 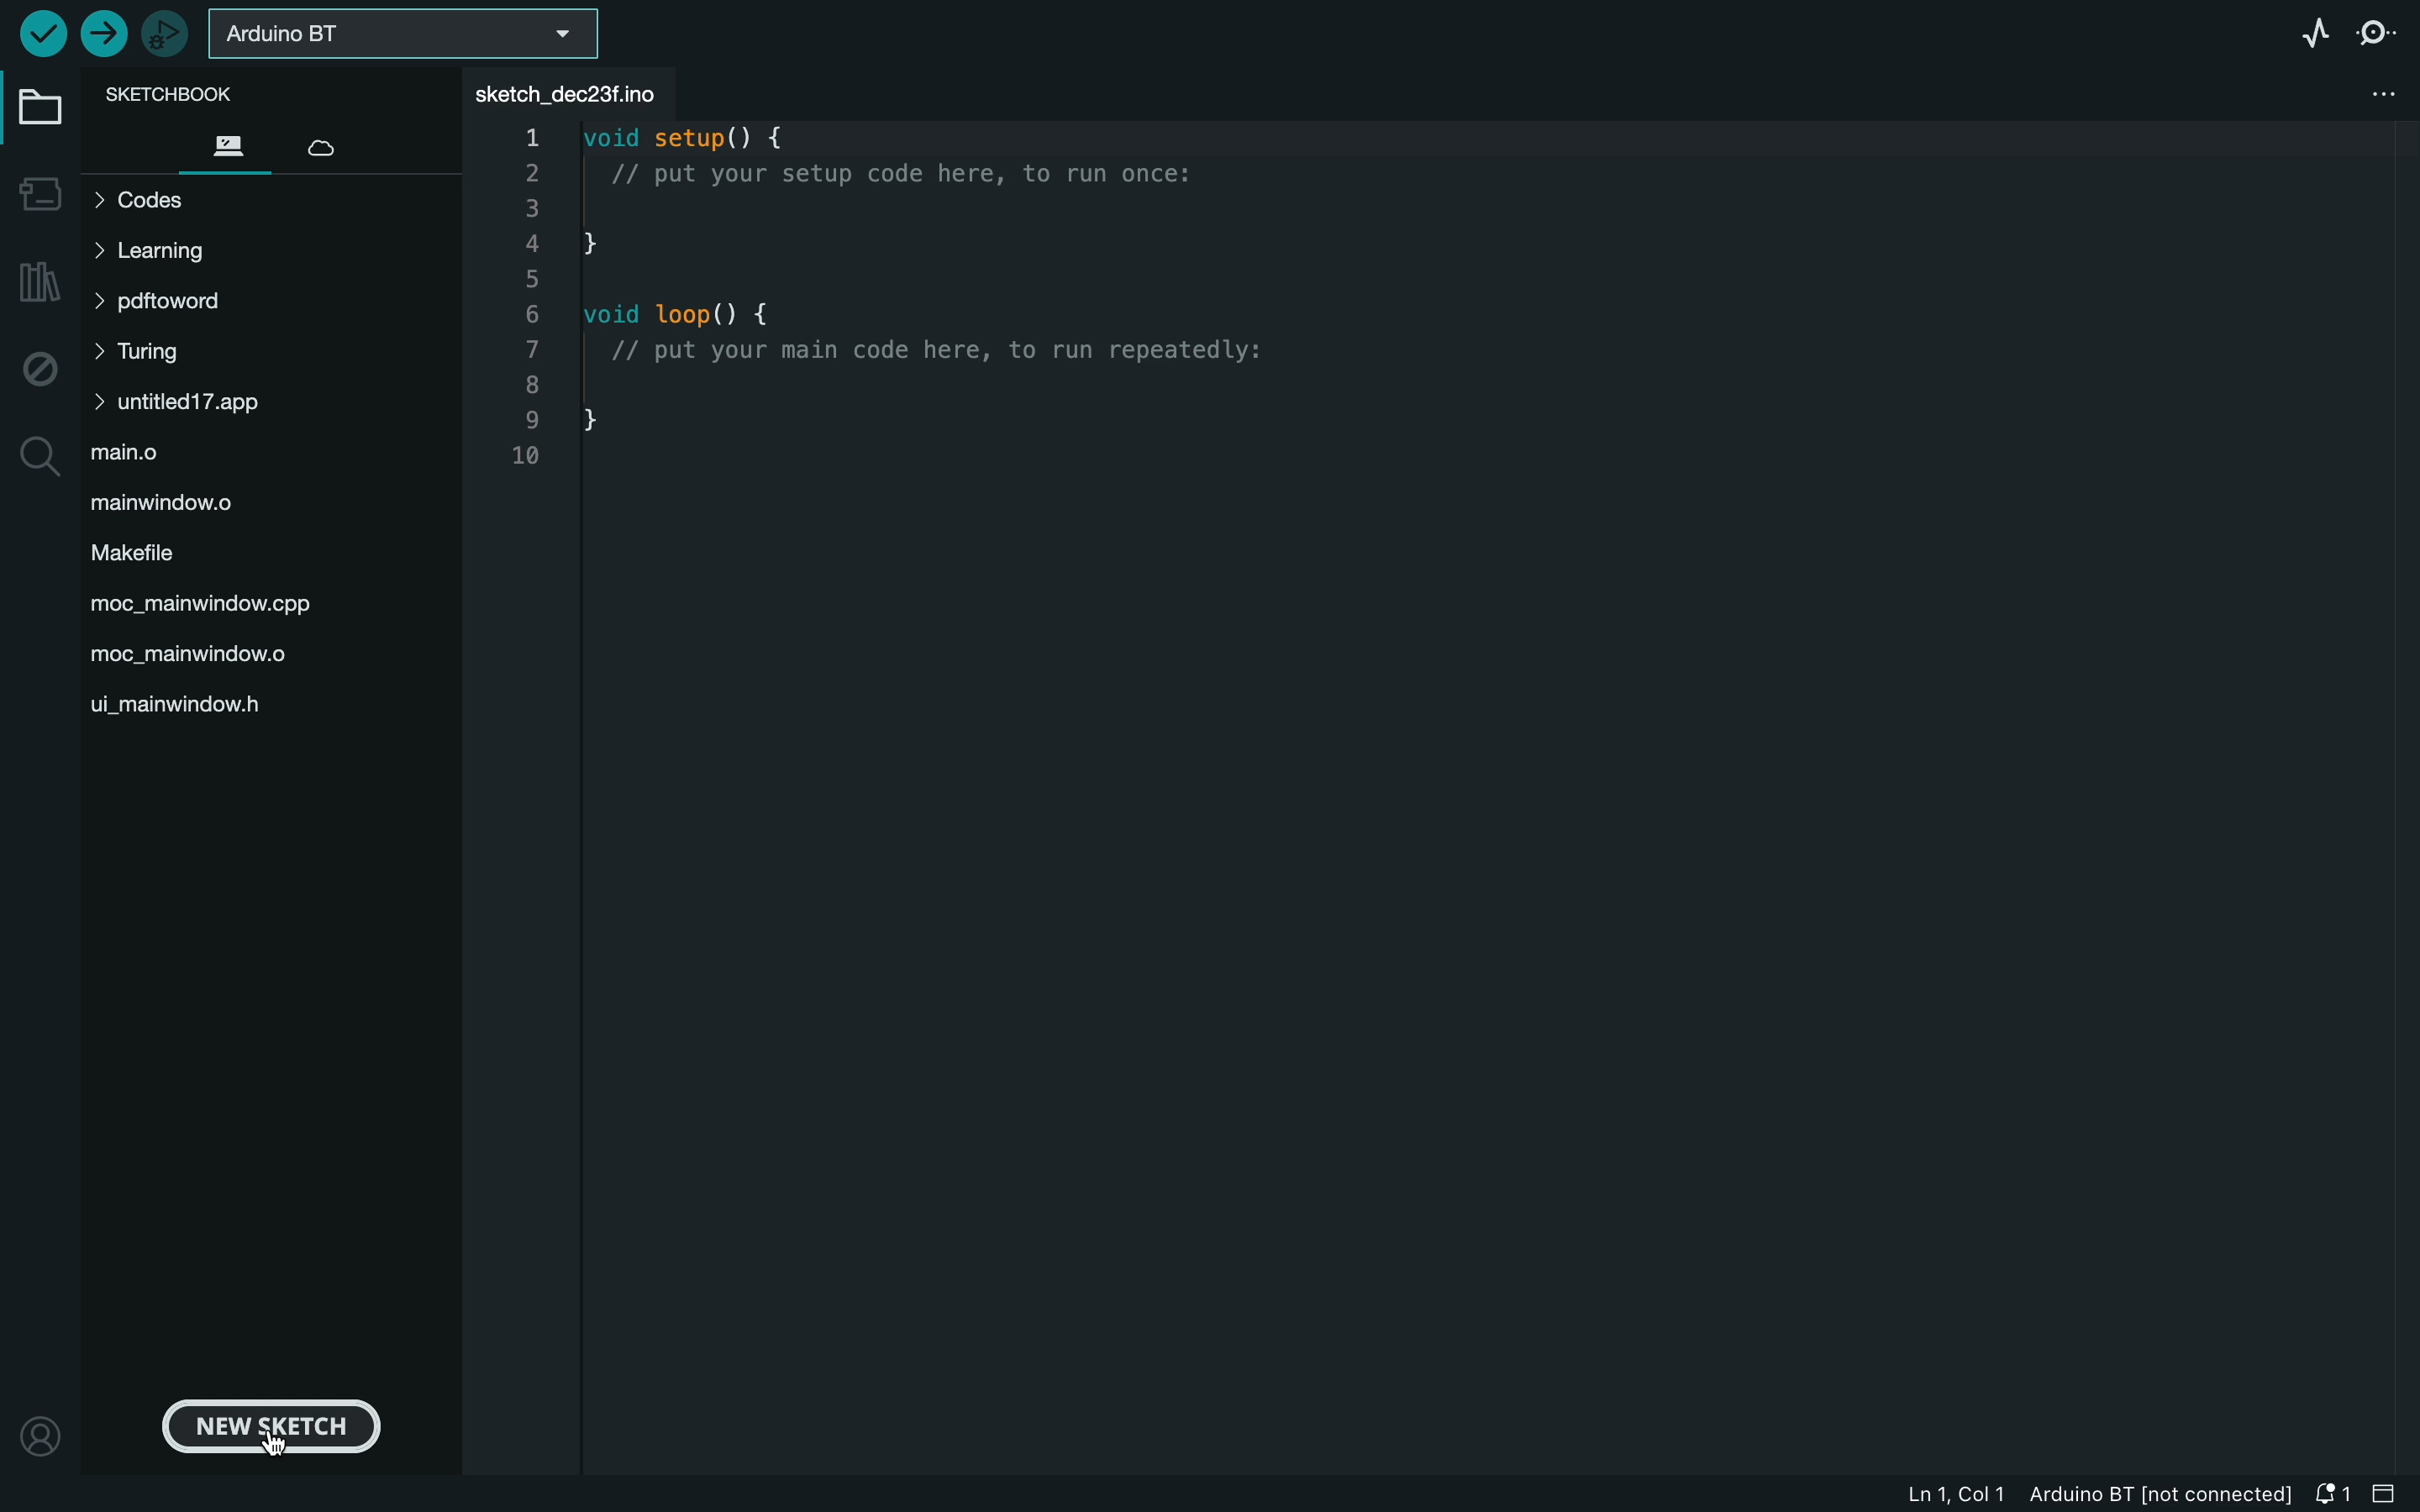 What do you see at coordinates (156, 253) in the screenshot?
I see `learning` at bounding box center [156, 253].